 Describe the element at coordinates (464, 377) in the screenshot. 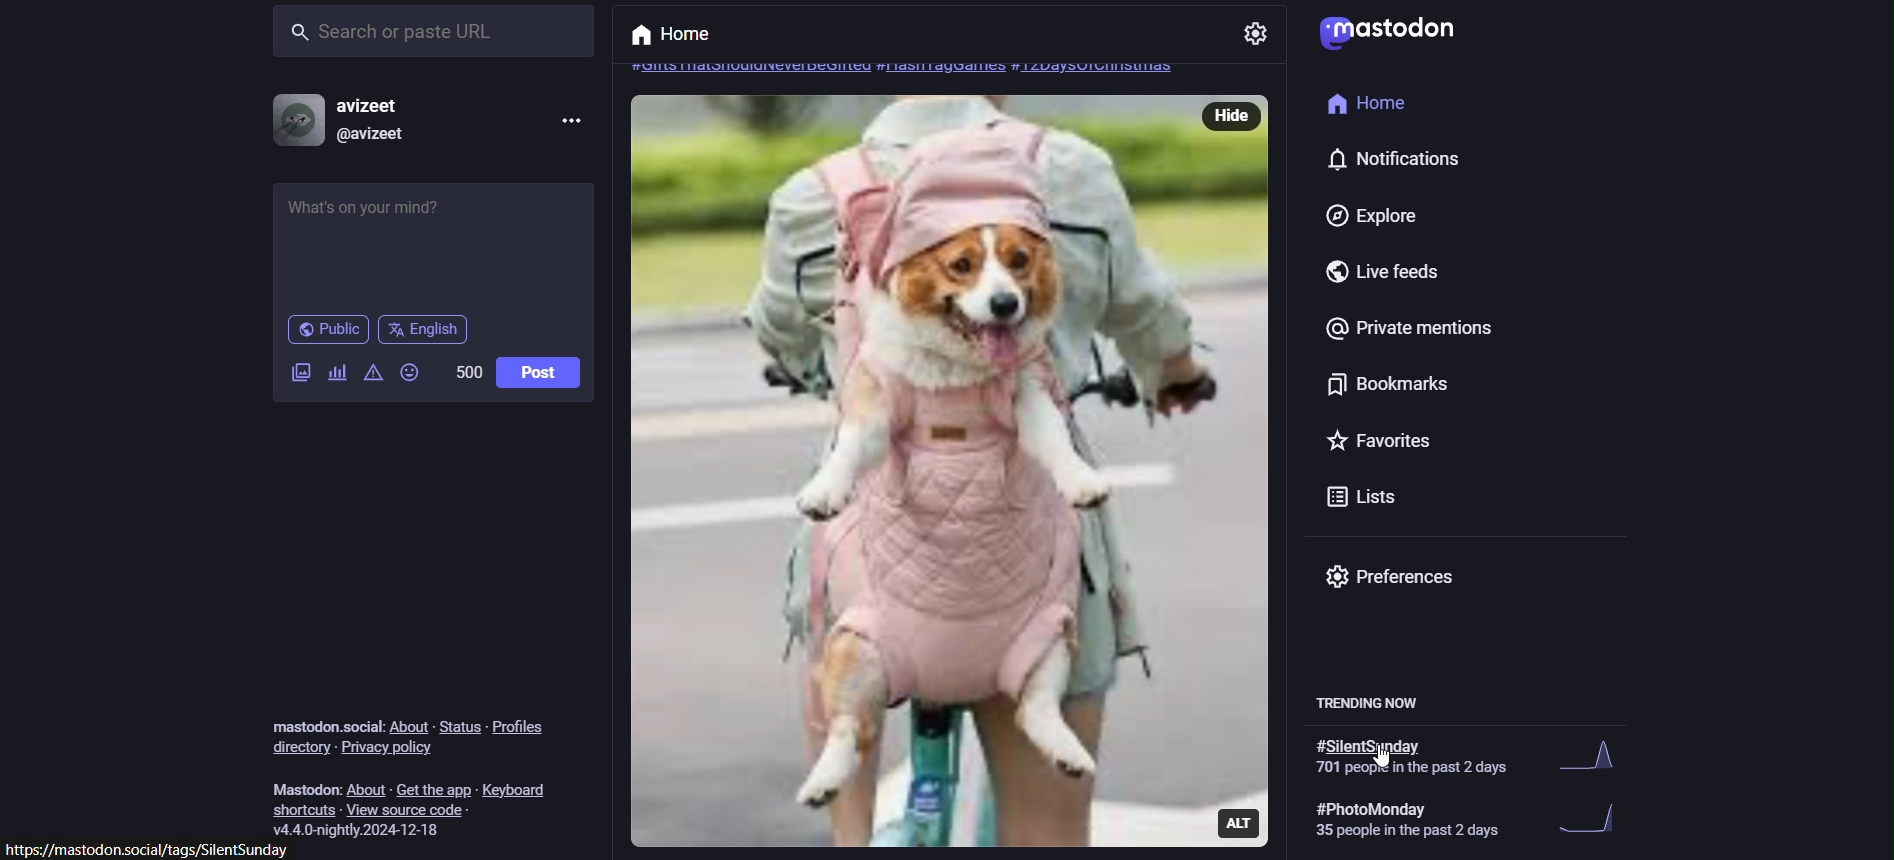

I see `500` at that location.